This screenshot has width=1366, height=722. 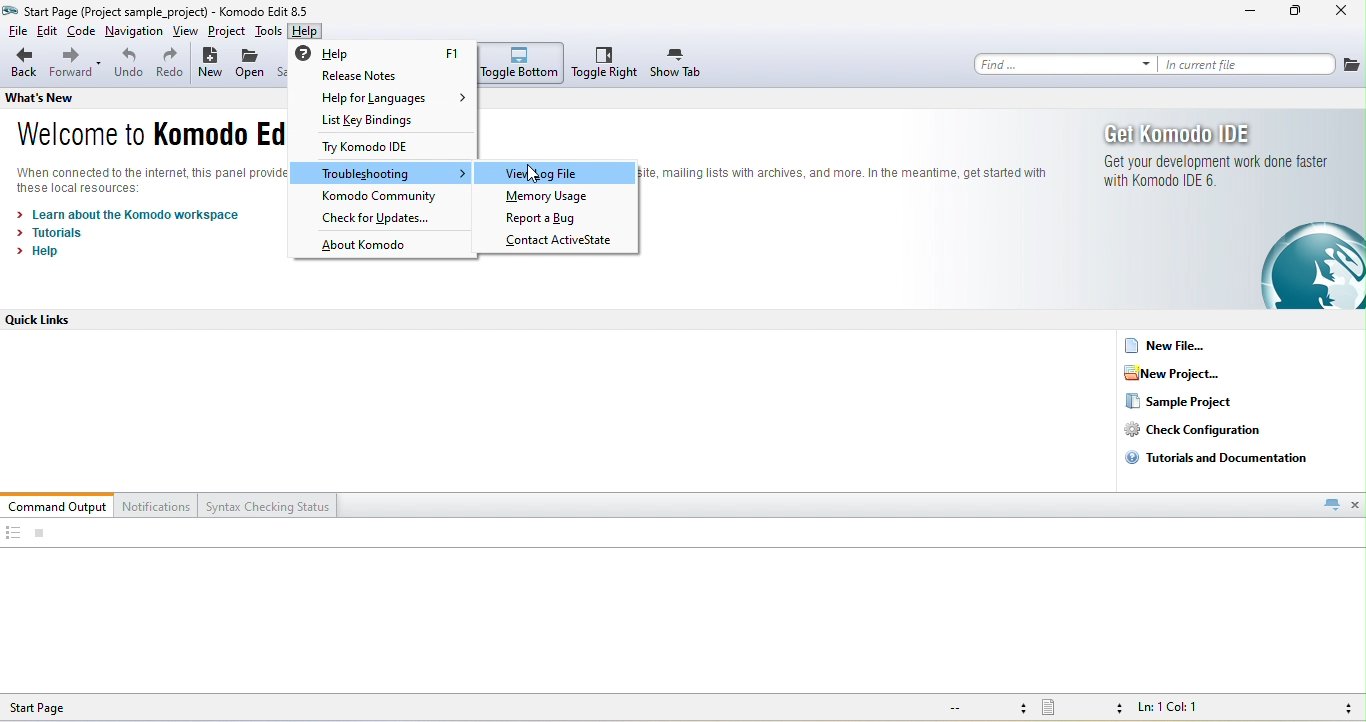 I want to click on file, so click(x=15, y=32).